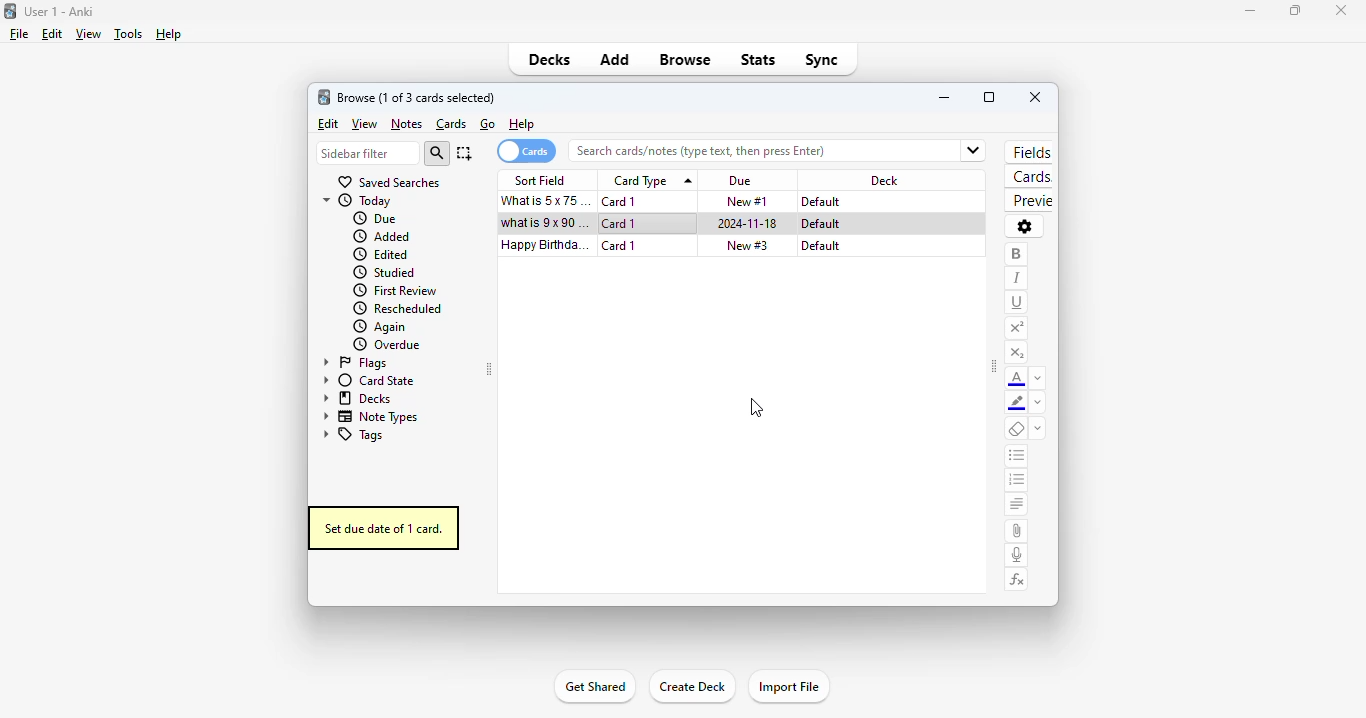 The width and height of the screenshot is (1366, 718). I want to click on flags, so click(353, 363).